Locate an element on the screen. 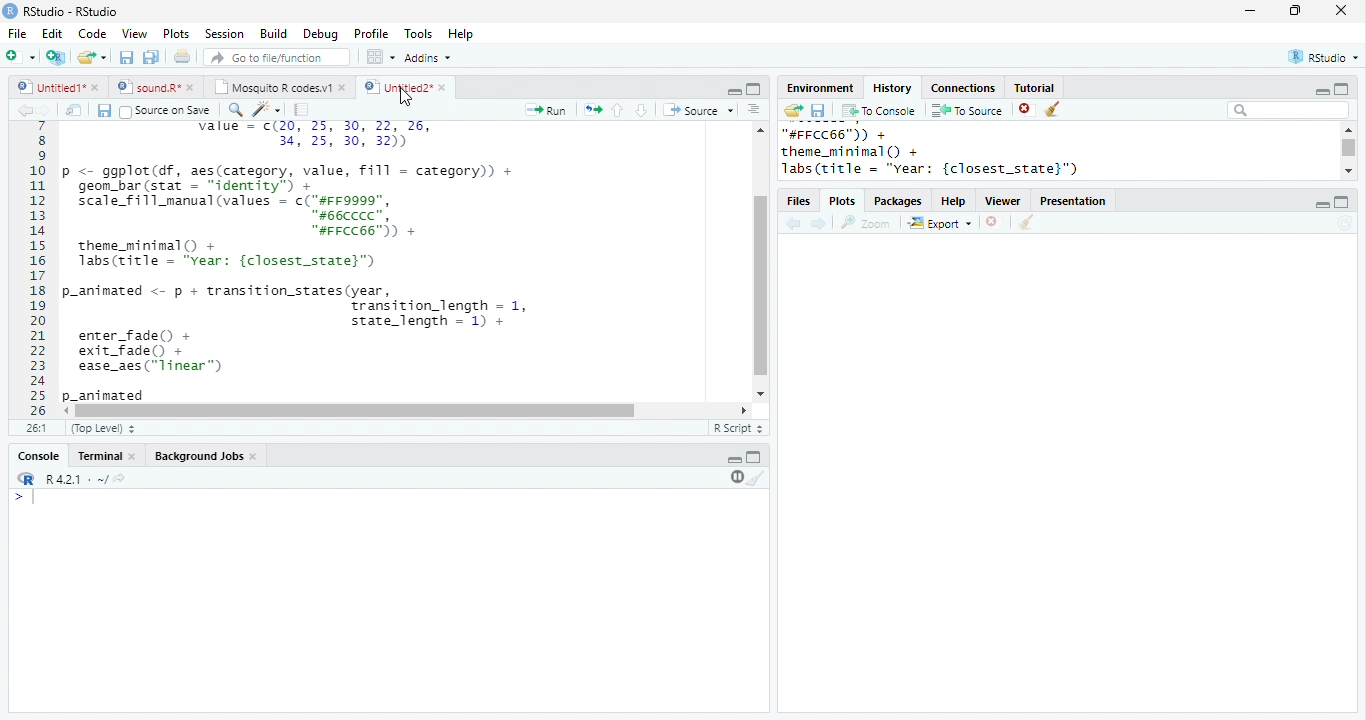  print is located at coordinates (181, 56).